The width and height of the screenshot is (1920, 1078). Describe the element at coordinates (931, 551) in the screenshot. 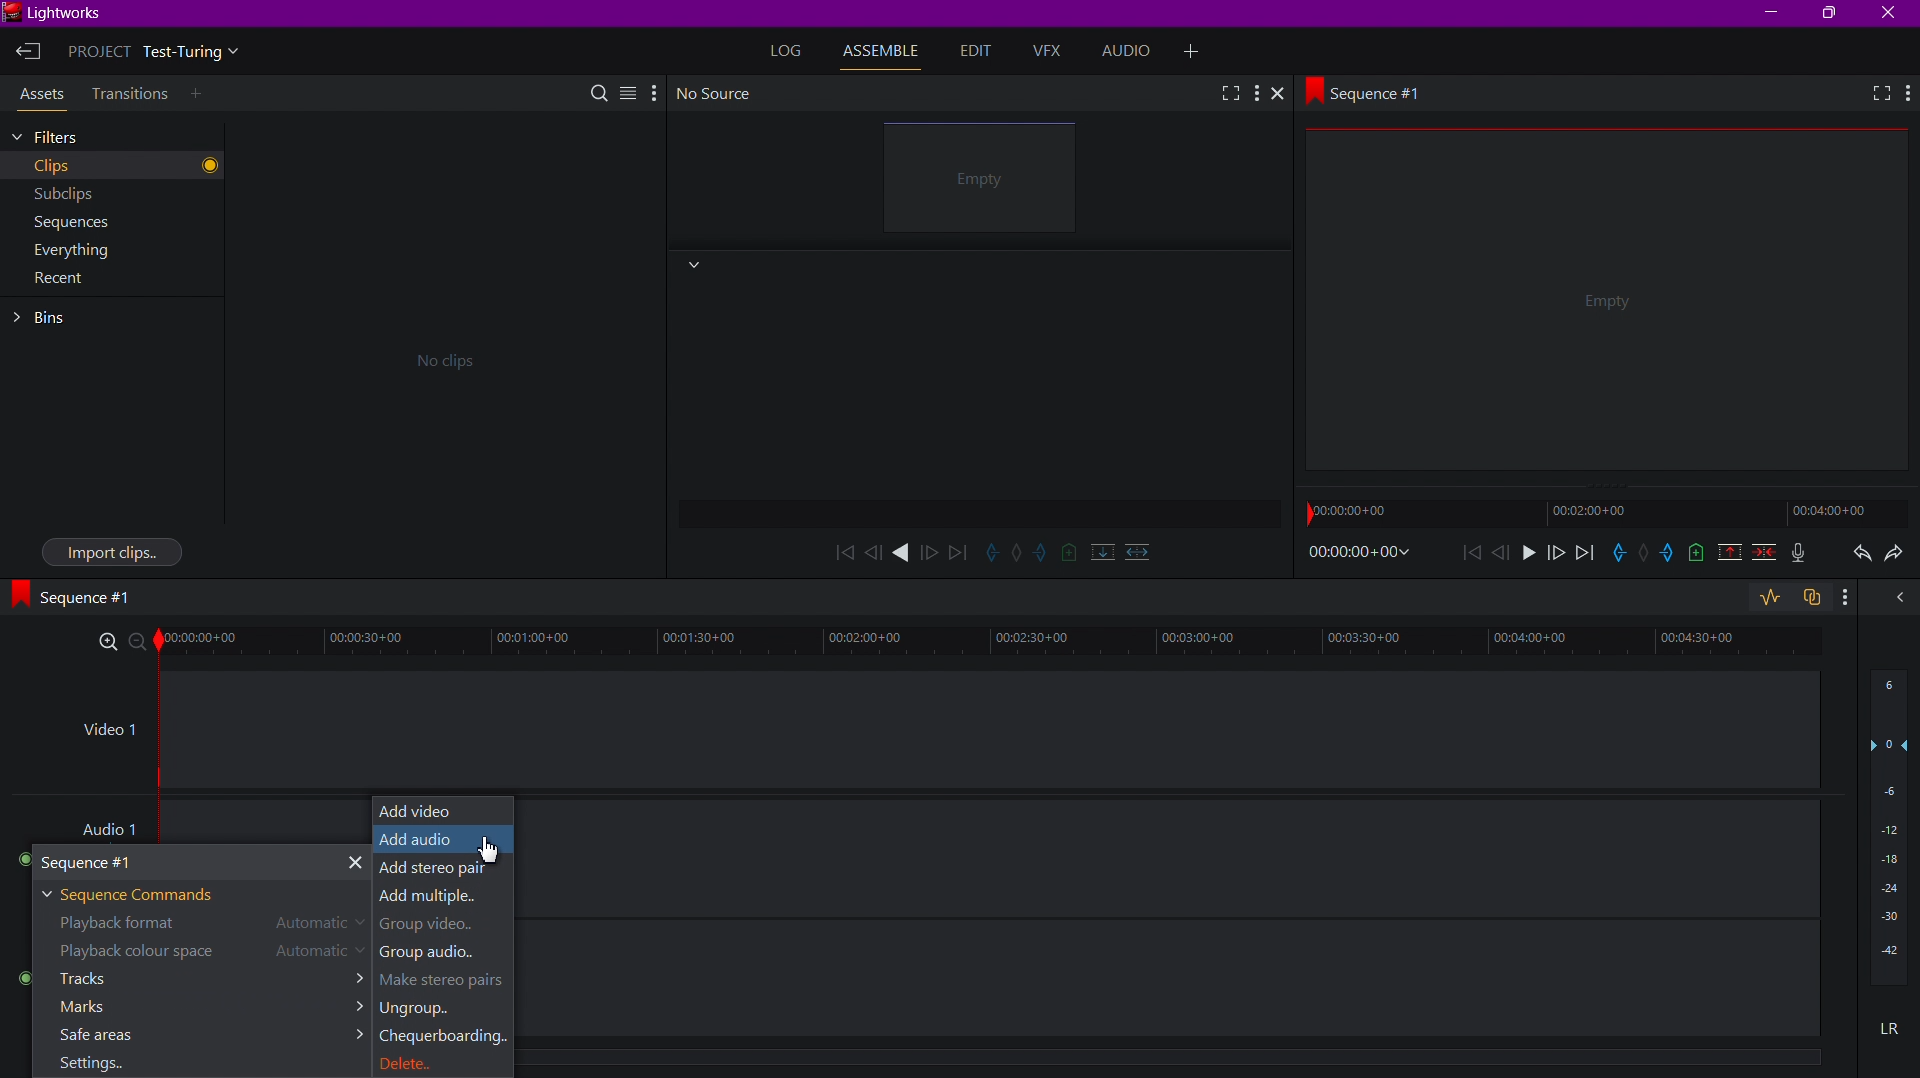

I see `forward` at that location.